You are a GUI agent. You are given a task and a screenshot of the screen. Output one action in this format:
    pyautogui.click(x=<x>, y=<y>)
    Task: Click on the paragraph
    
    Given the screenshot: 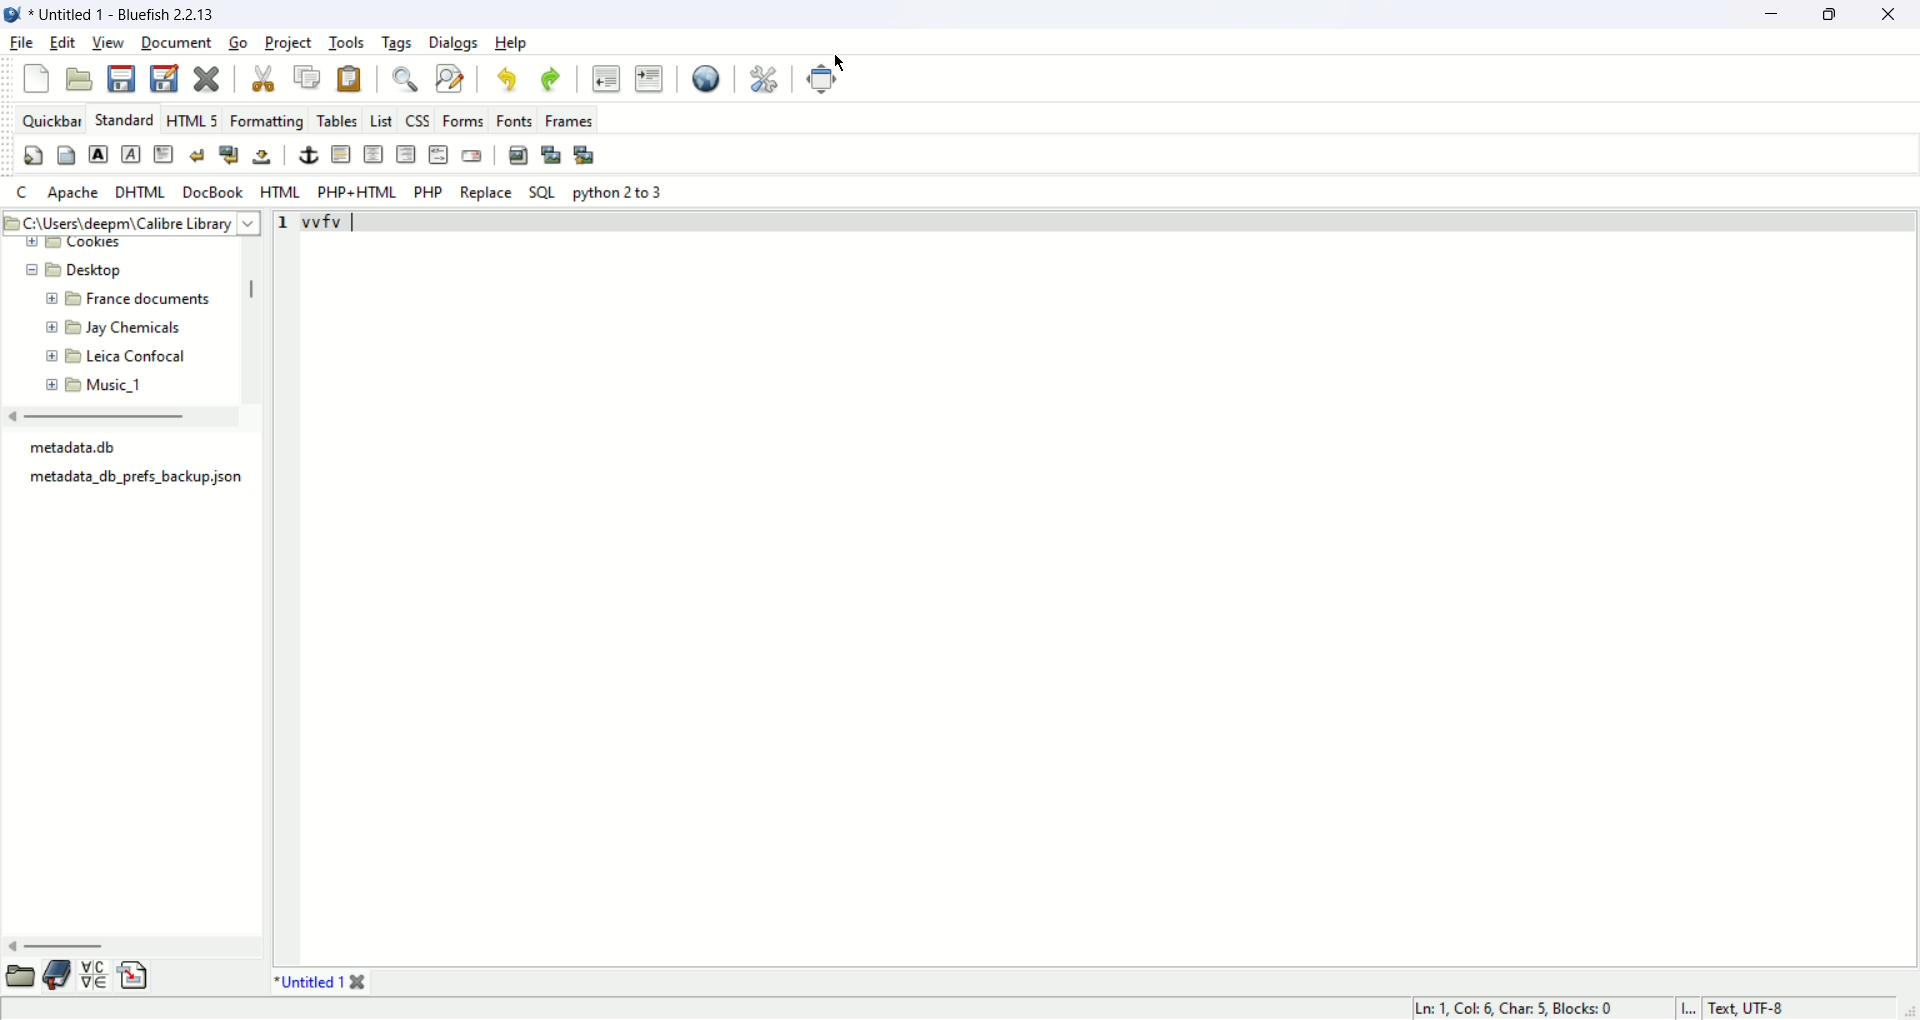 What is the action you would take?
    pyautogui.click(x=163, y=156)
    